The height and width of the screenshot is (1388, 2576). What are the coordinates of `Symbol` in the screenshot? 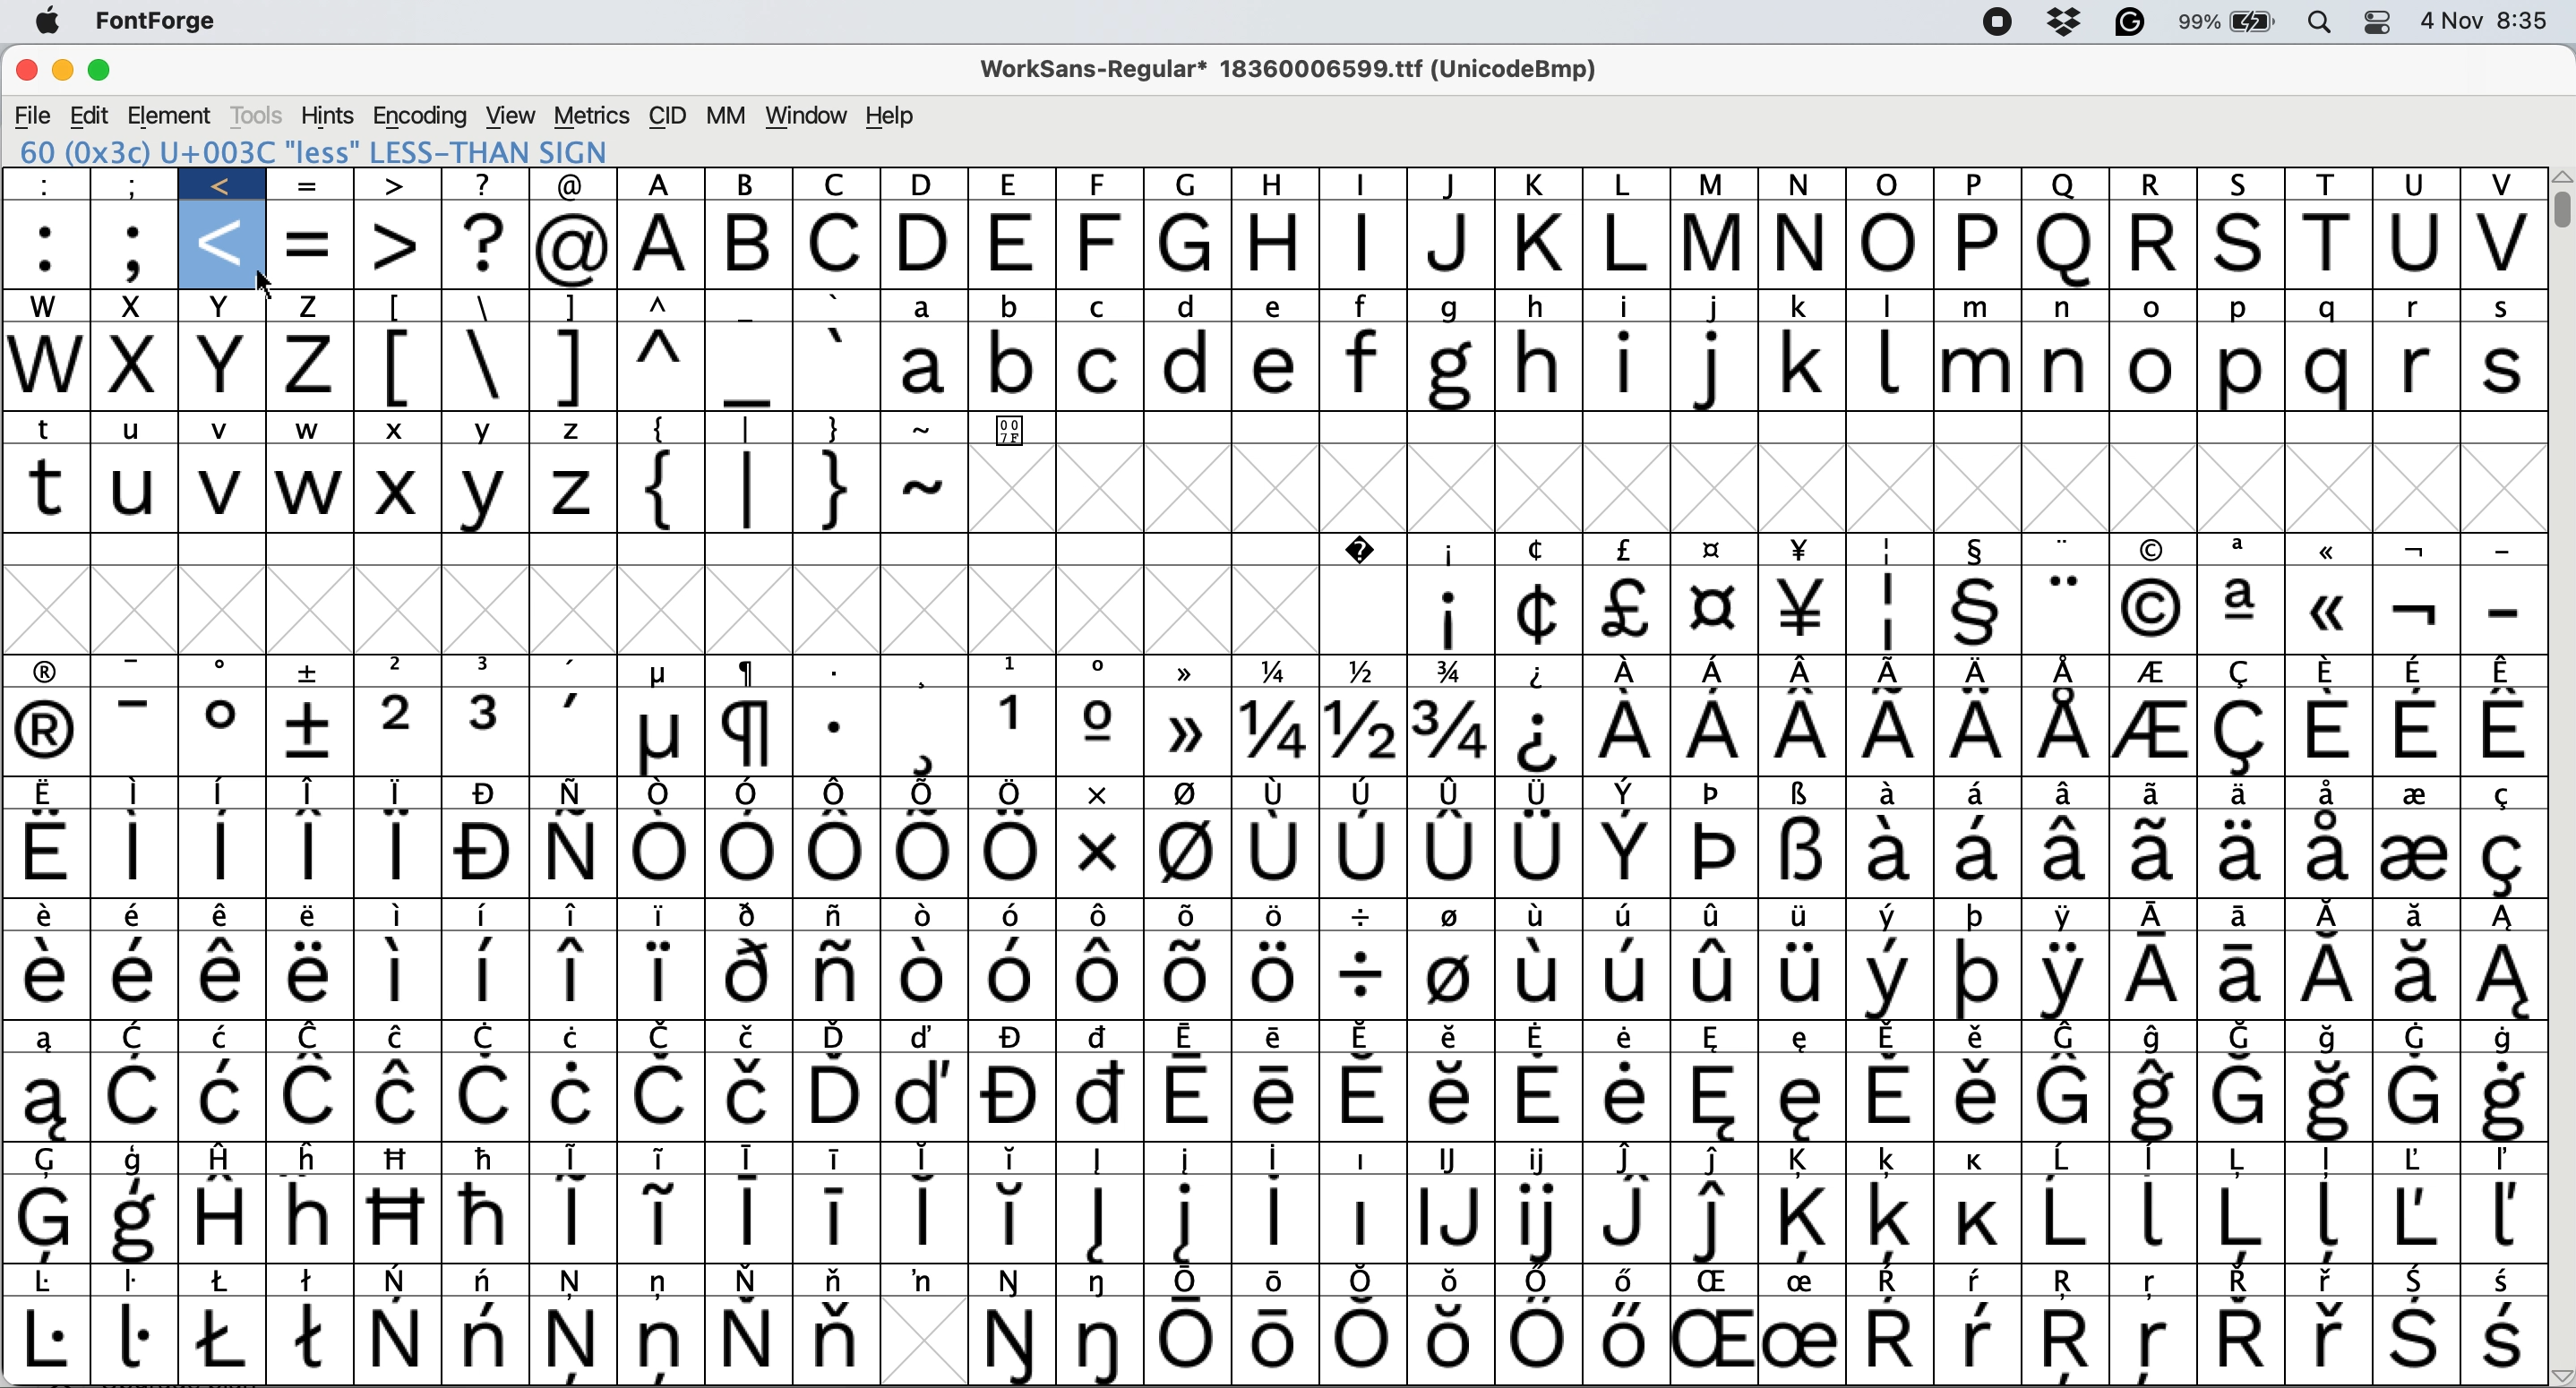 It's located at (487, 1218).